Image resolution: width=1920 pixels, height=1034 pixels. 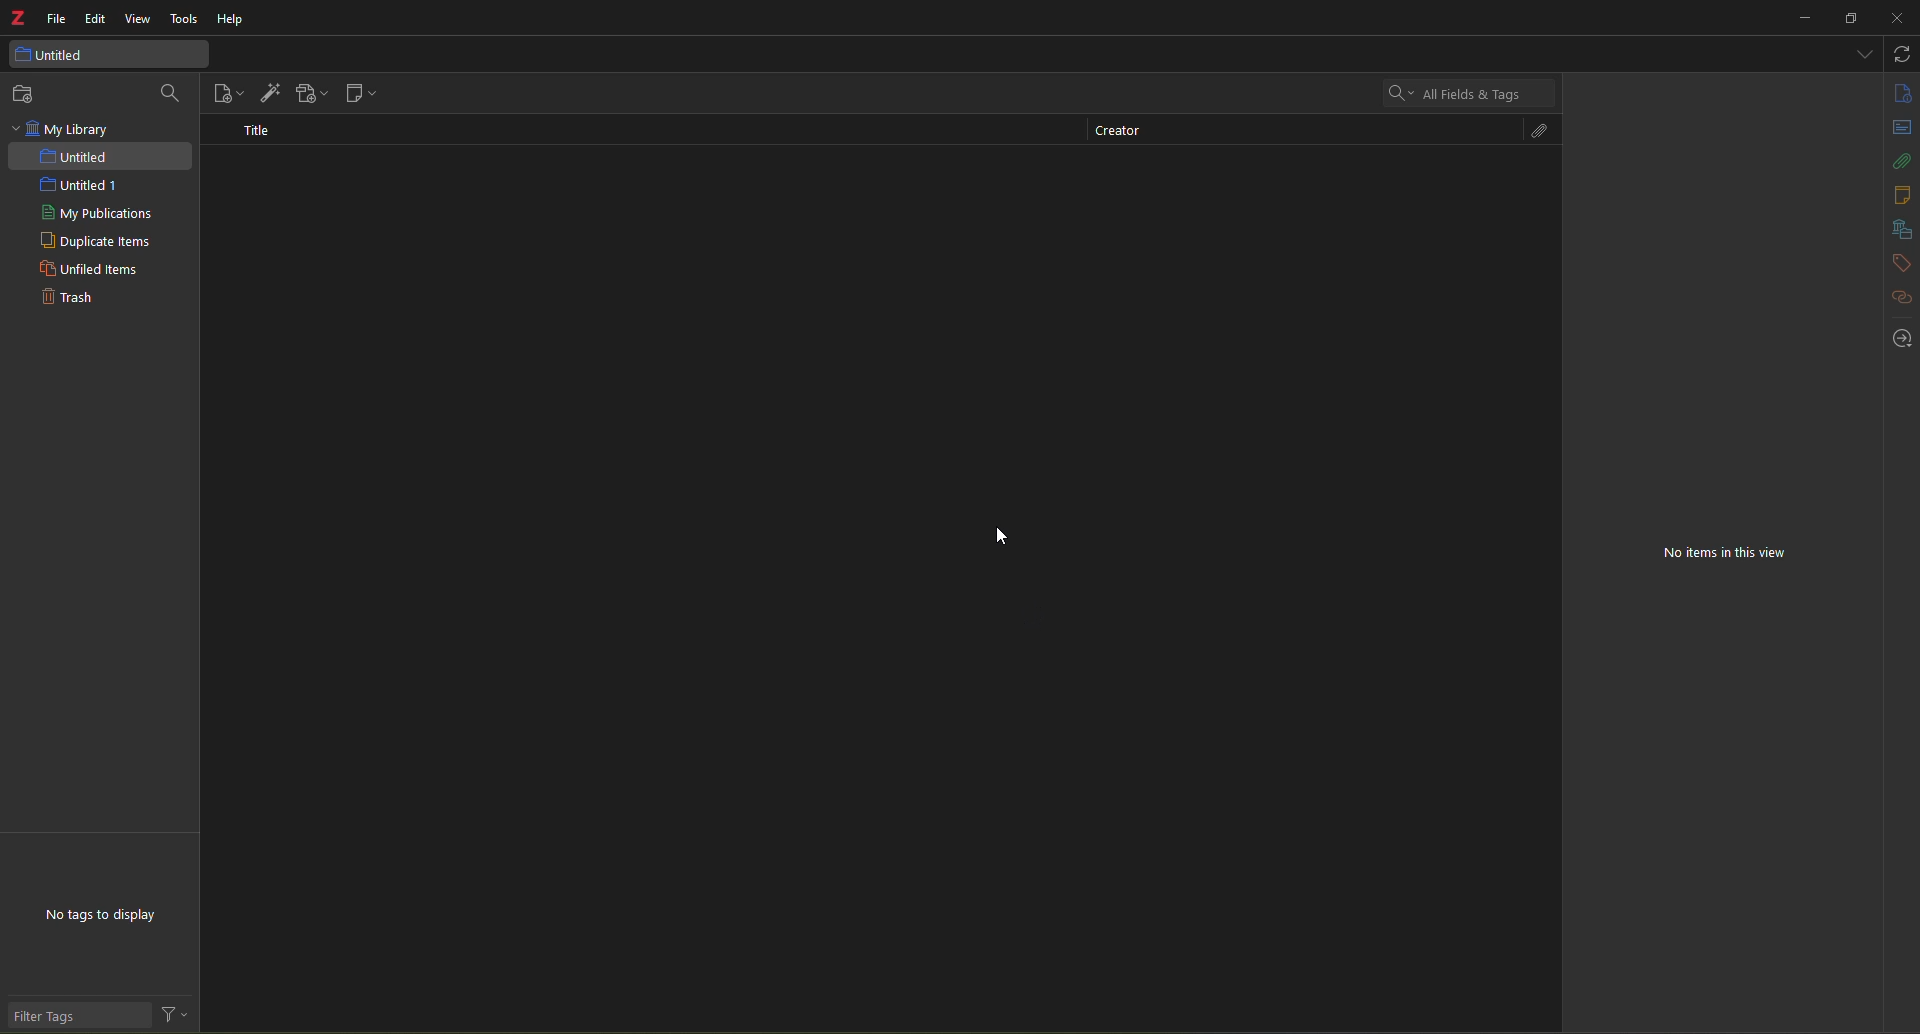 I want to click on tags, so click(x=1608, y=391).